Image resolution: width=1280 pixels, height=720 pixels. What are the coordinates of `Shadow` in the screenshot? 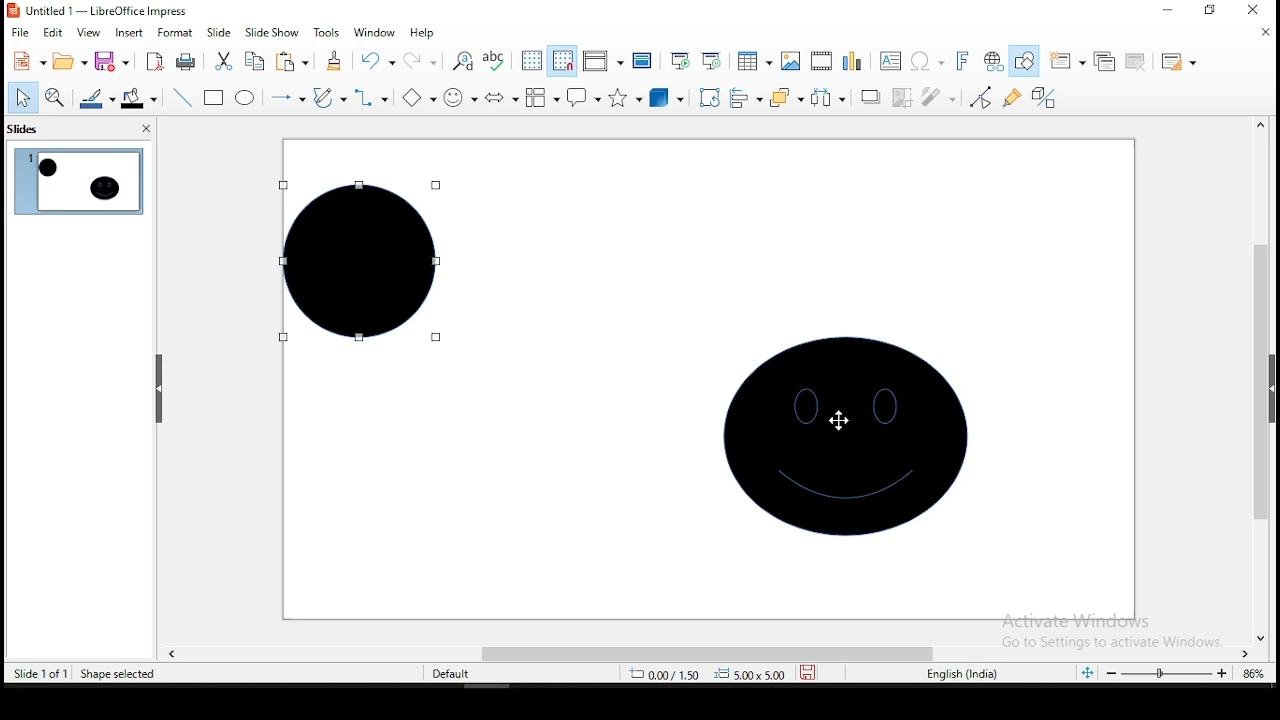 It's located at (869, 97).